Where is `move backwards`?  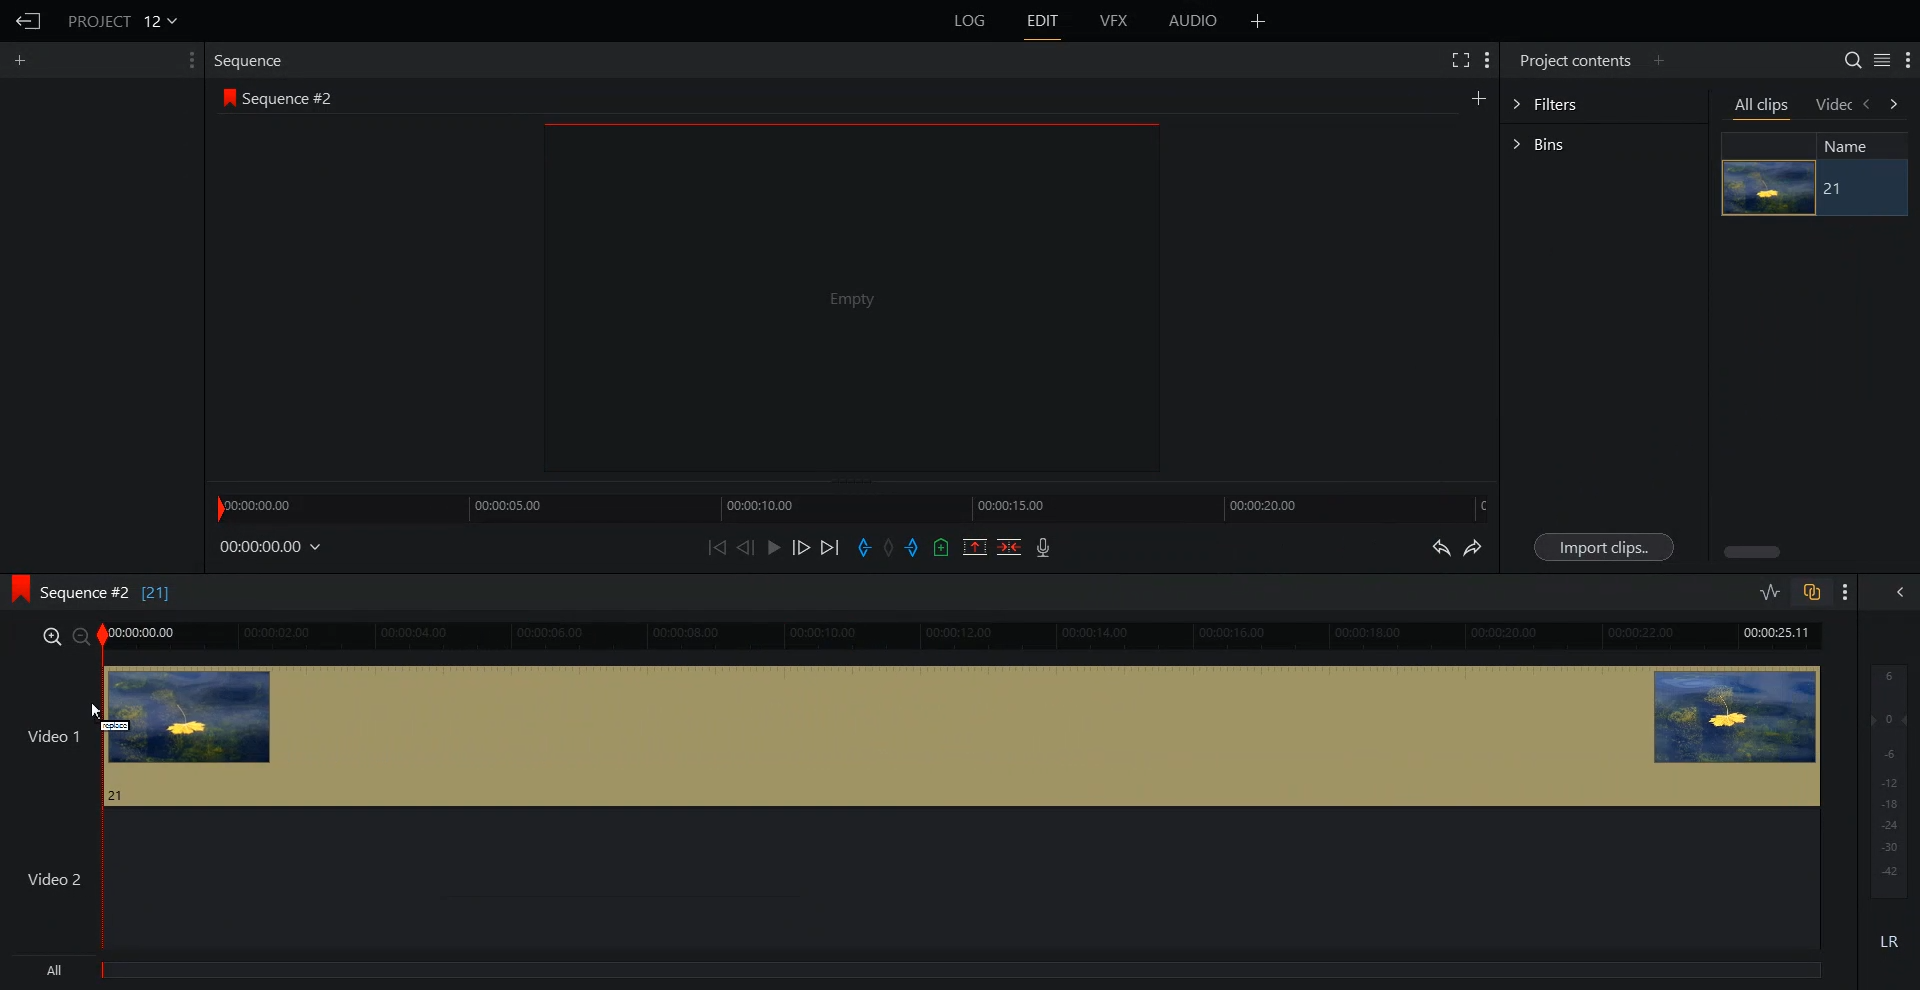
move backwards is located at coordinates (1868, 105).